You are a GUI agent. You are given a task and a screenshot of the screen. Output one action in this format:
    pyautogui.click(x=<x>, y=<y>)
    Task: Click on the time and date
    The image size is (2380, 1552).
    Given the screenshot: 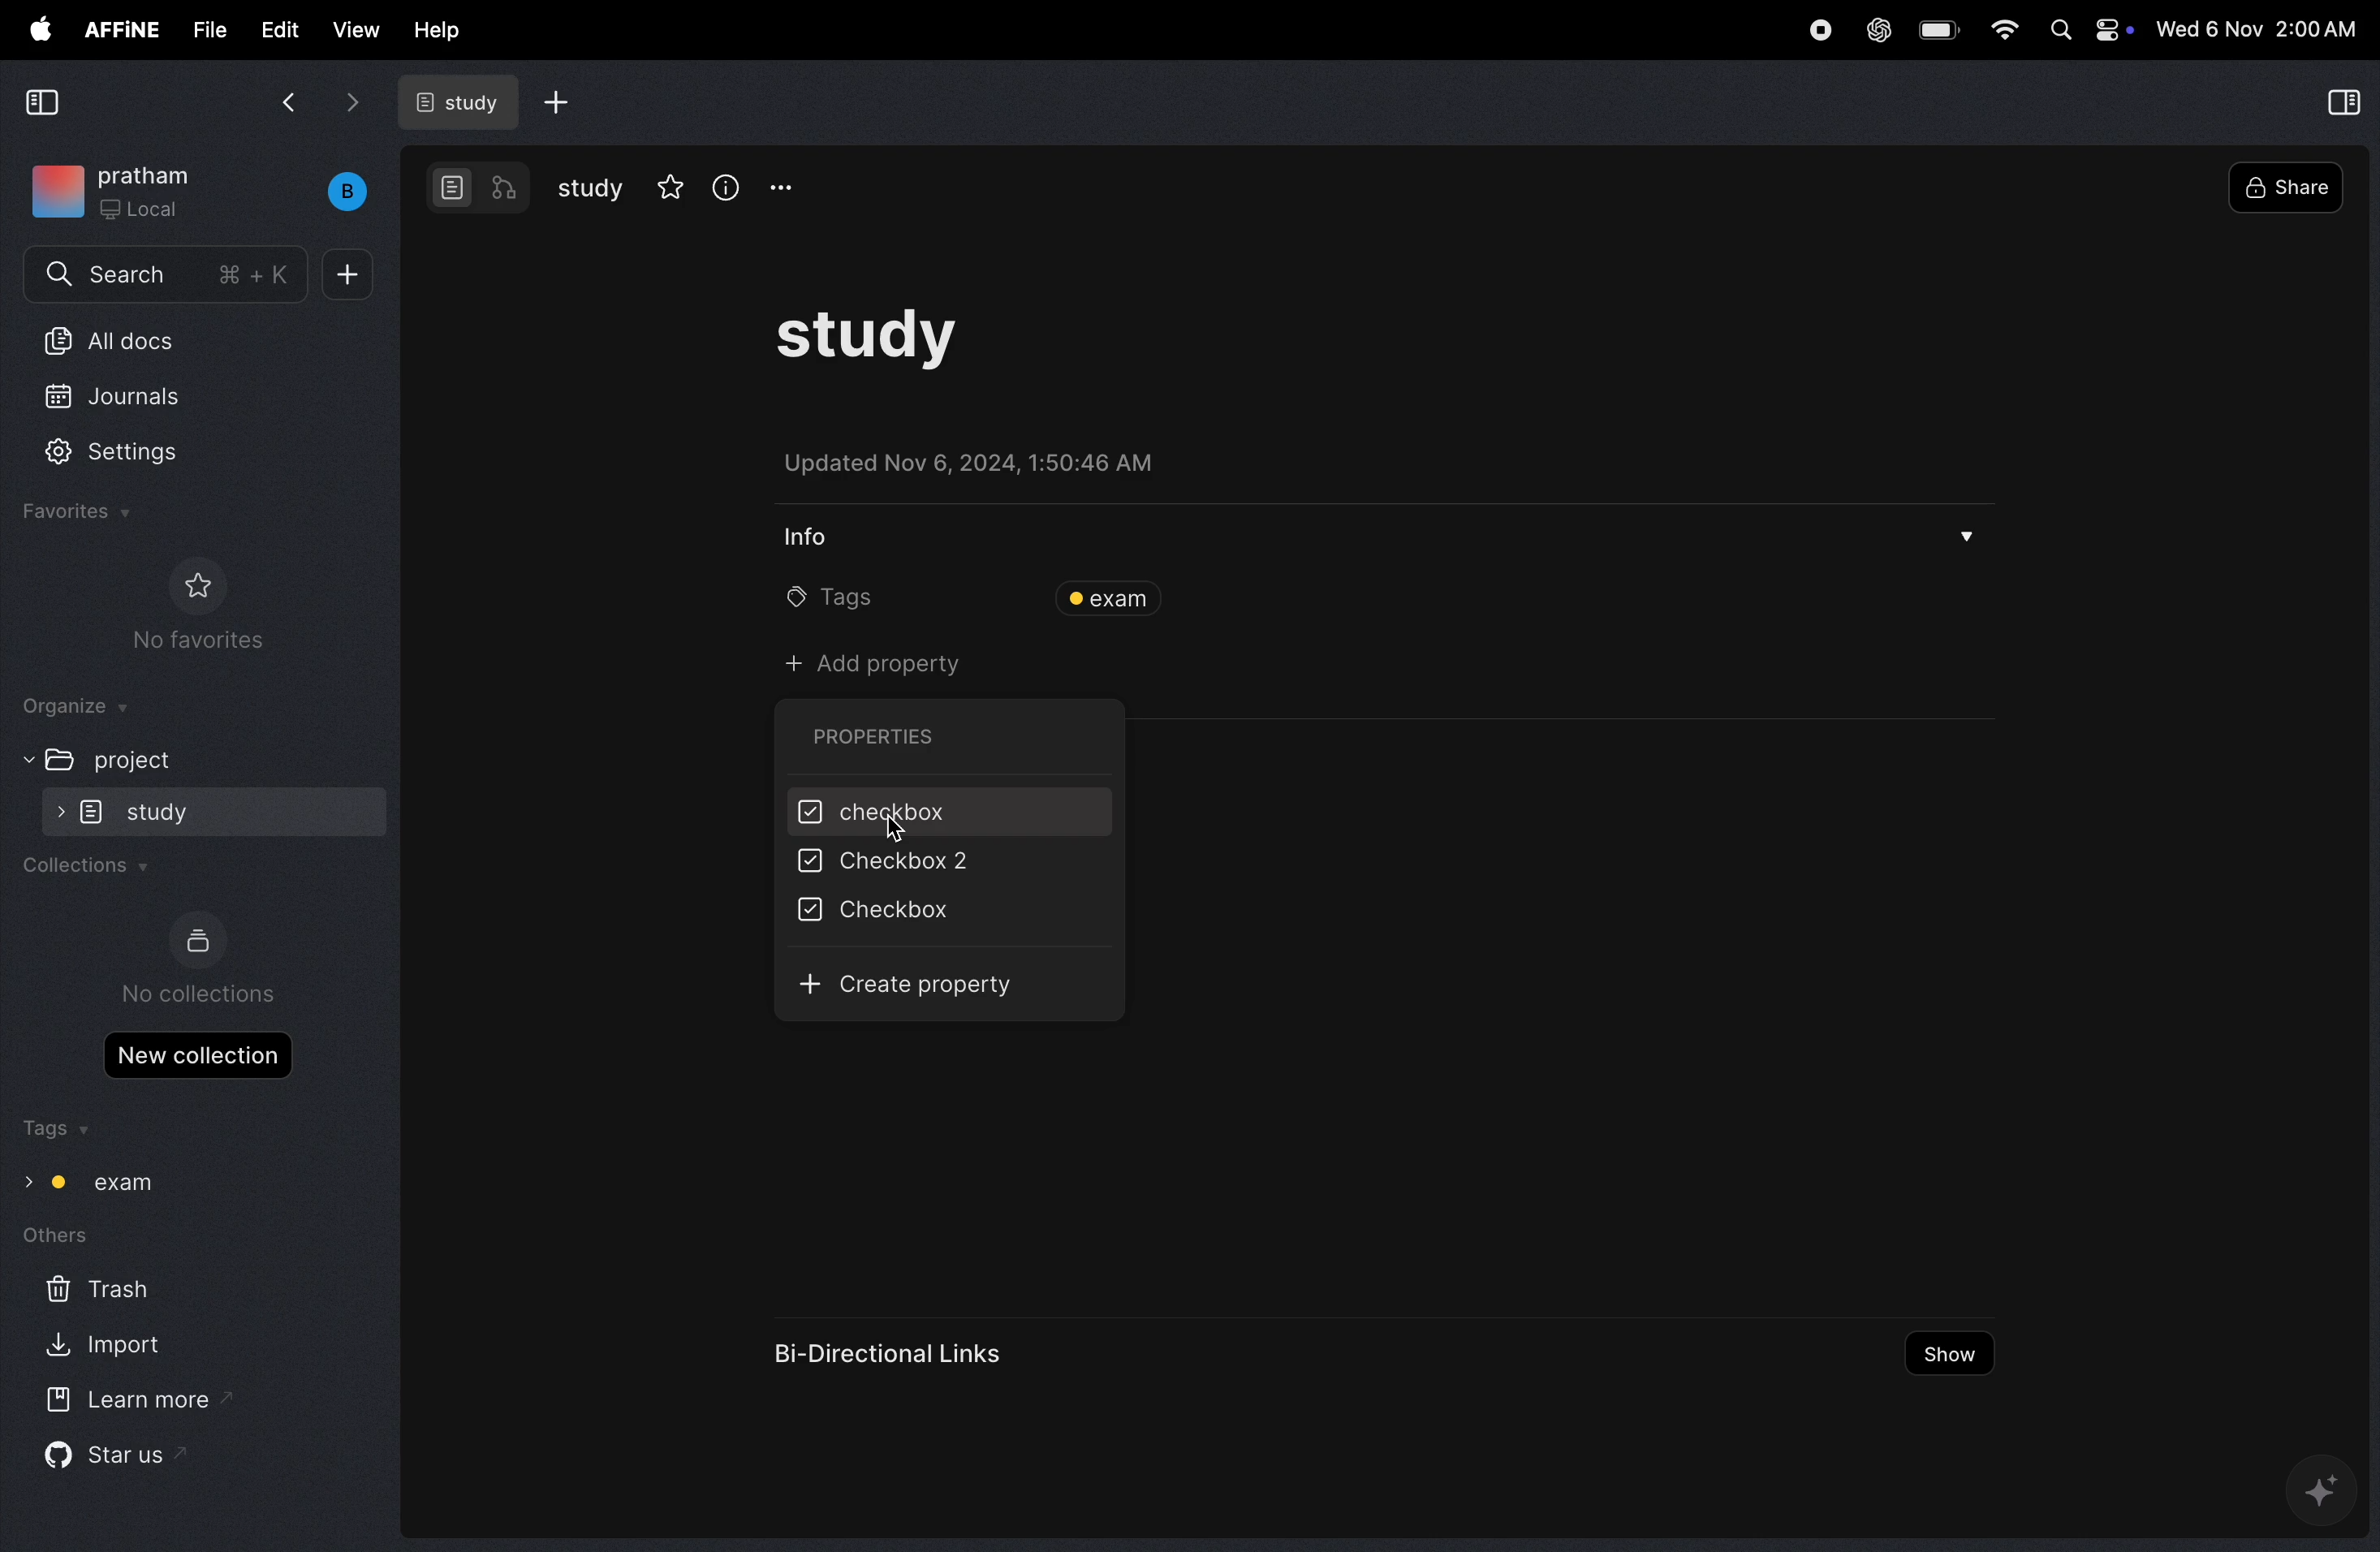 What is the action you would take?
    pyautogui.click(x=2256, y=32)
    